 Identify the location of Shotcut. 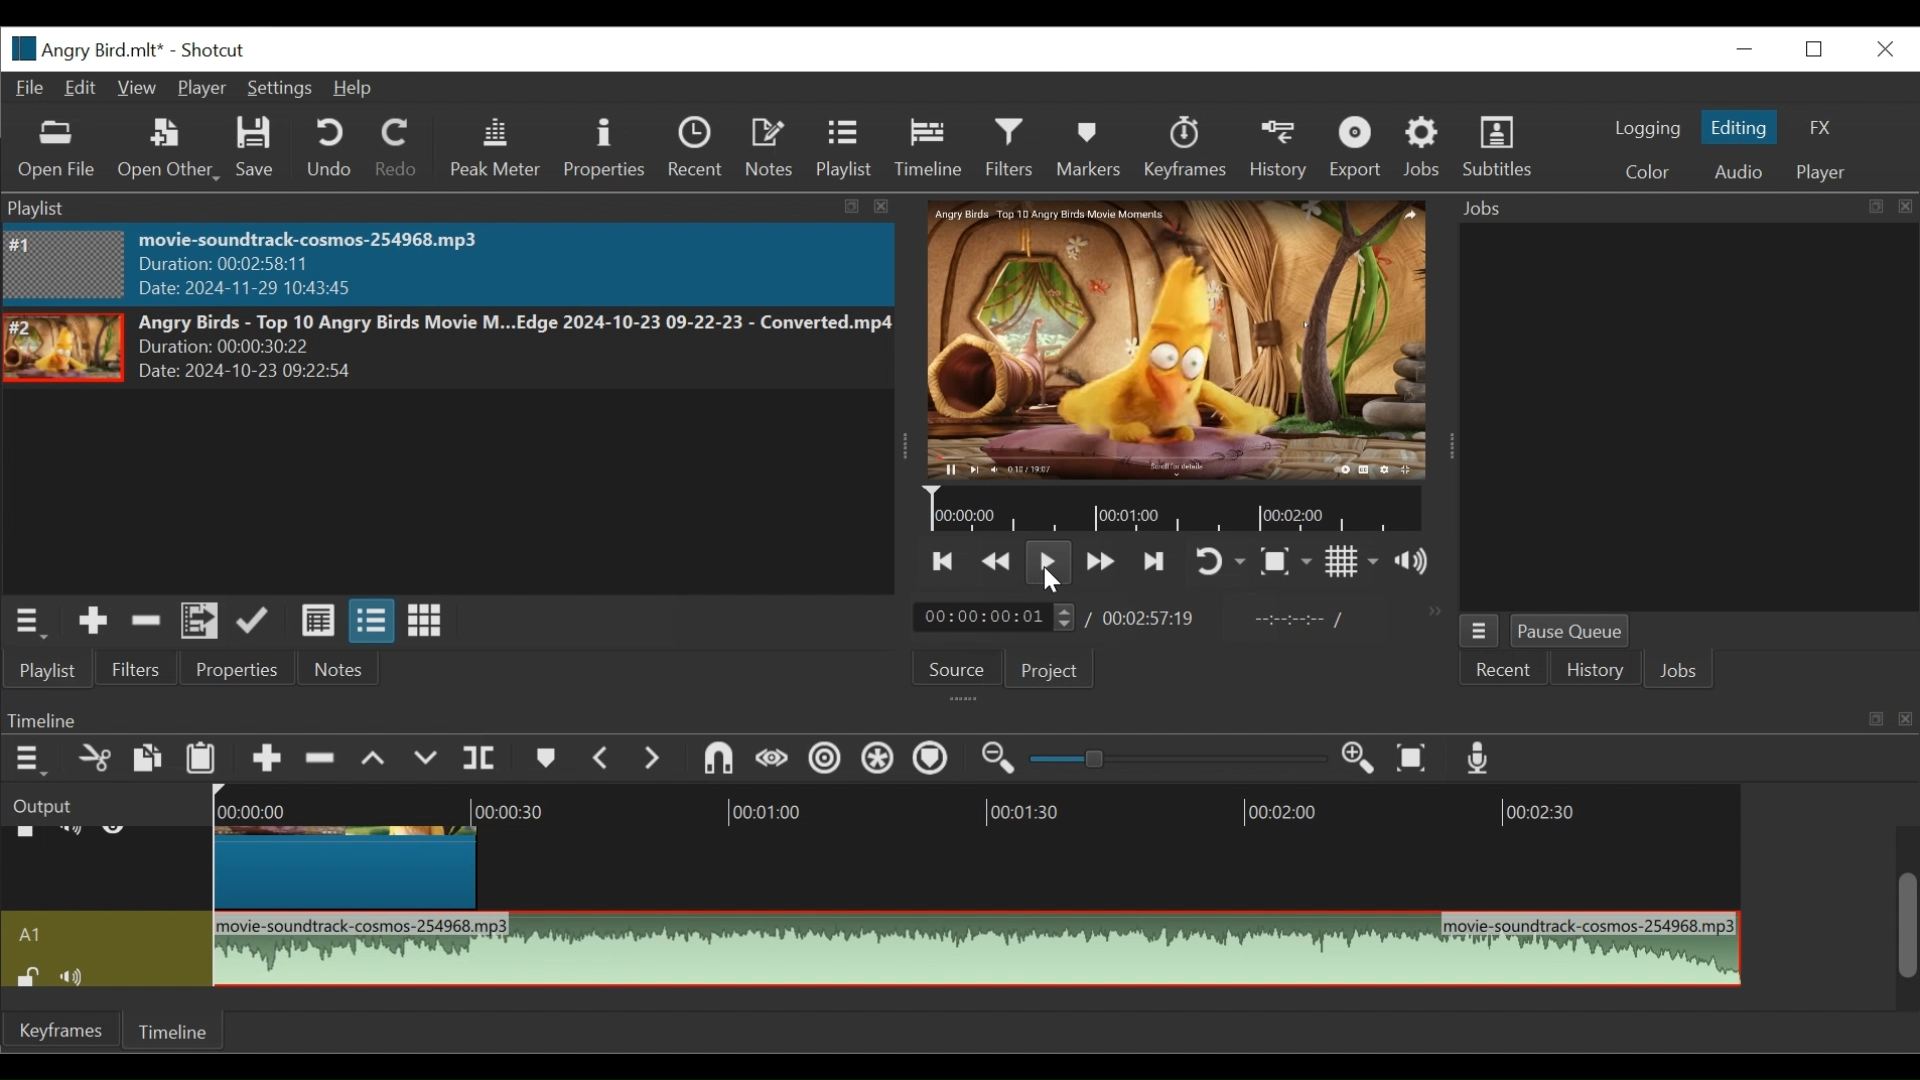
(217, 50).